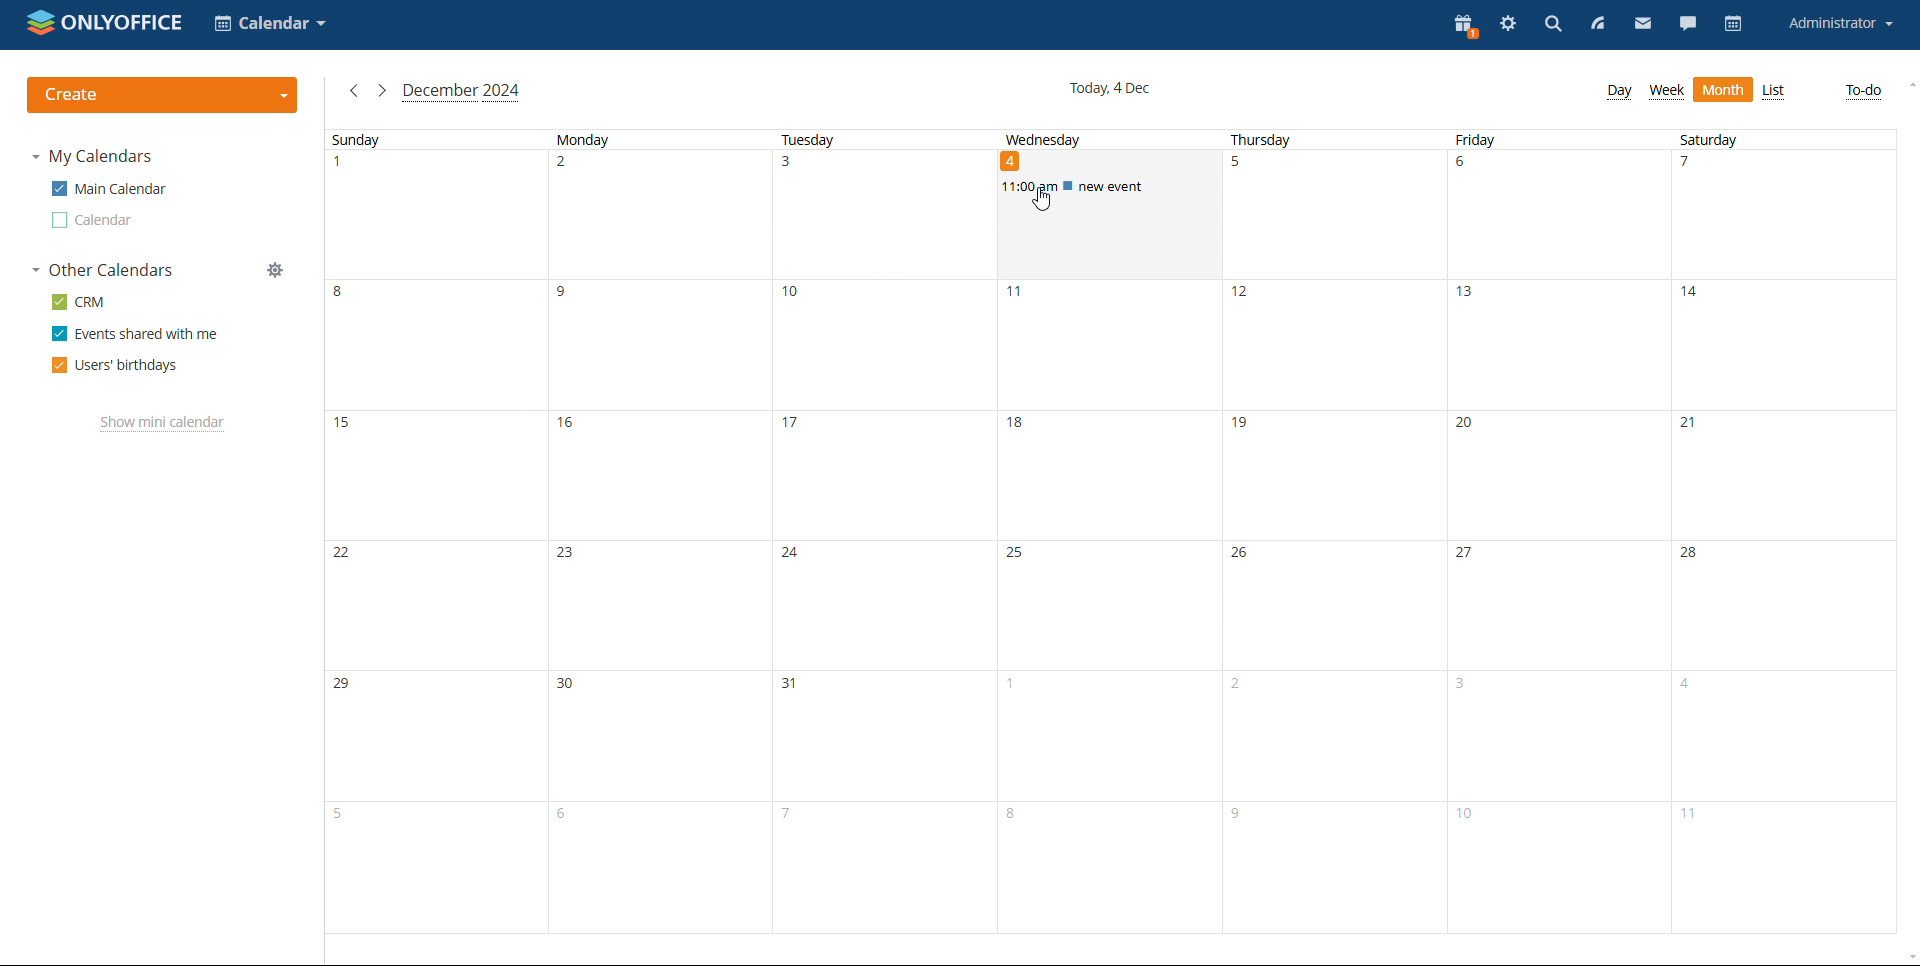  I want to click on calendar, so click(1732, 25).